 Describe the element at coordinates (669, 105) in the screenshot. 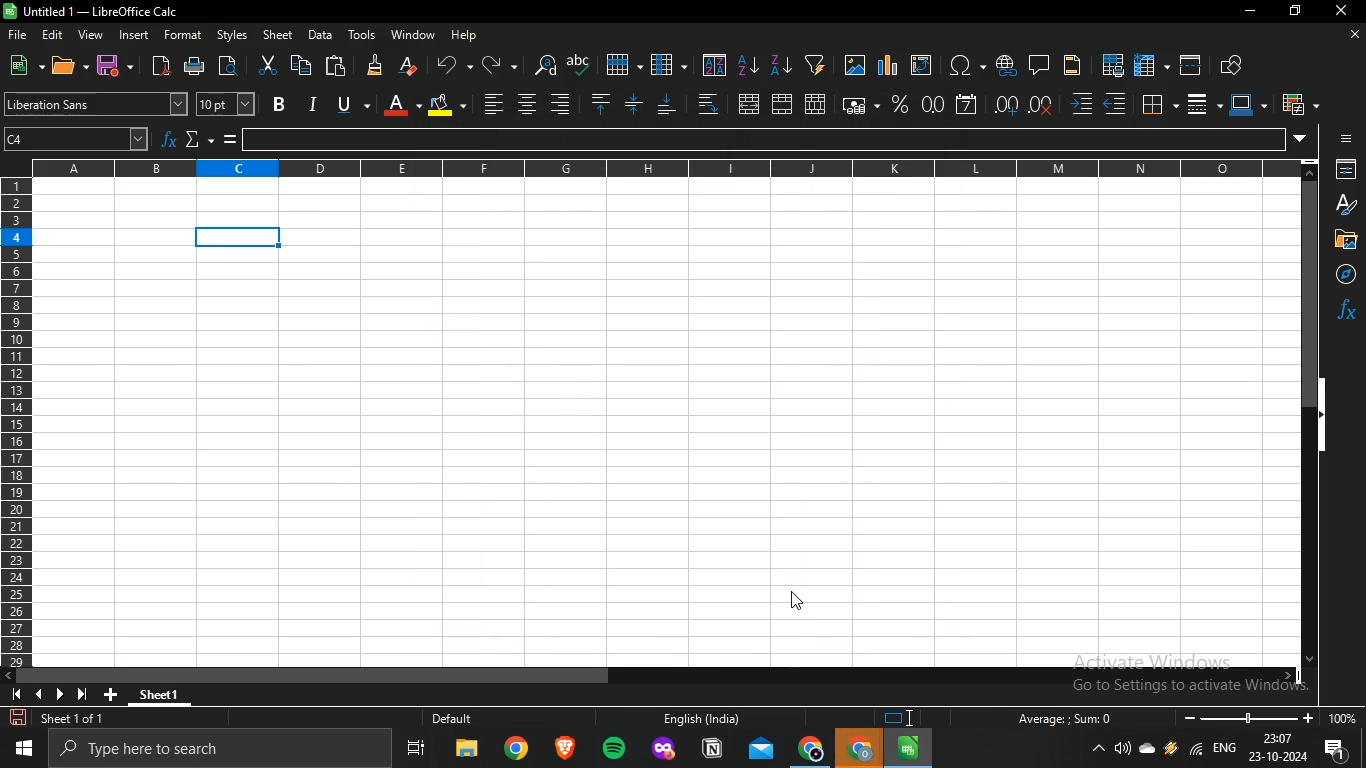

I see `align  bottom` at that location.